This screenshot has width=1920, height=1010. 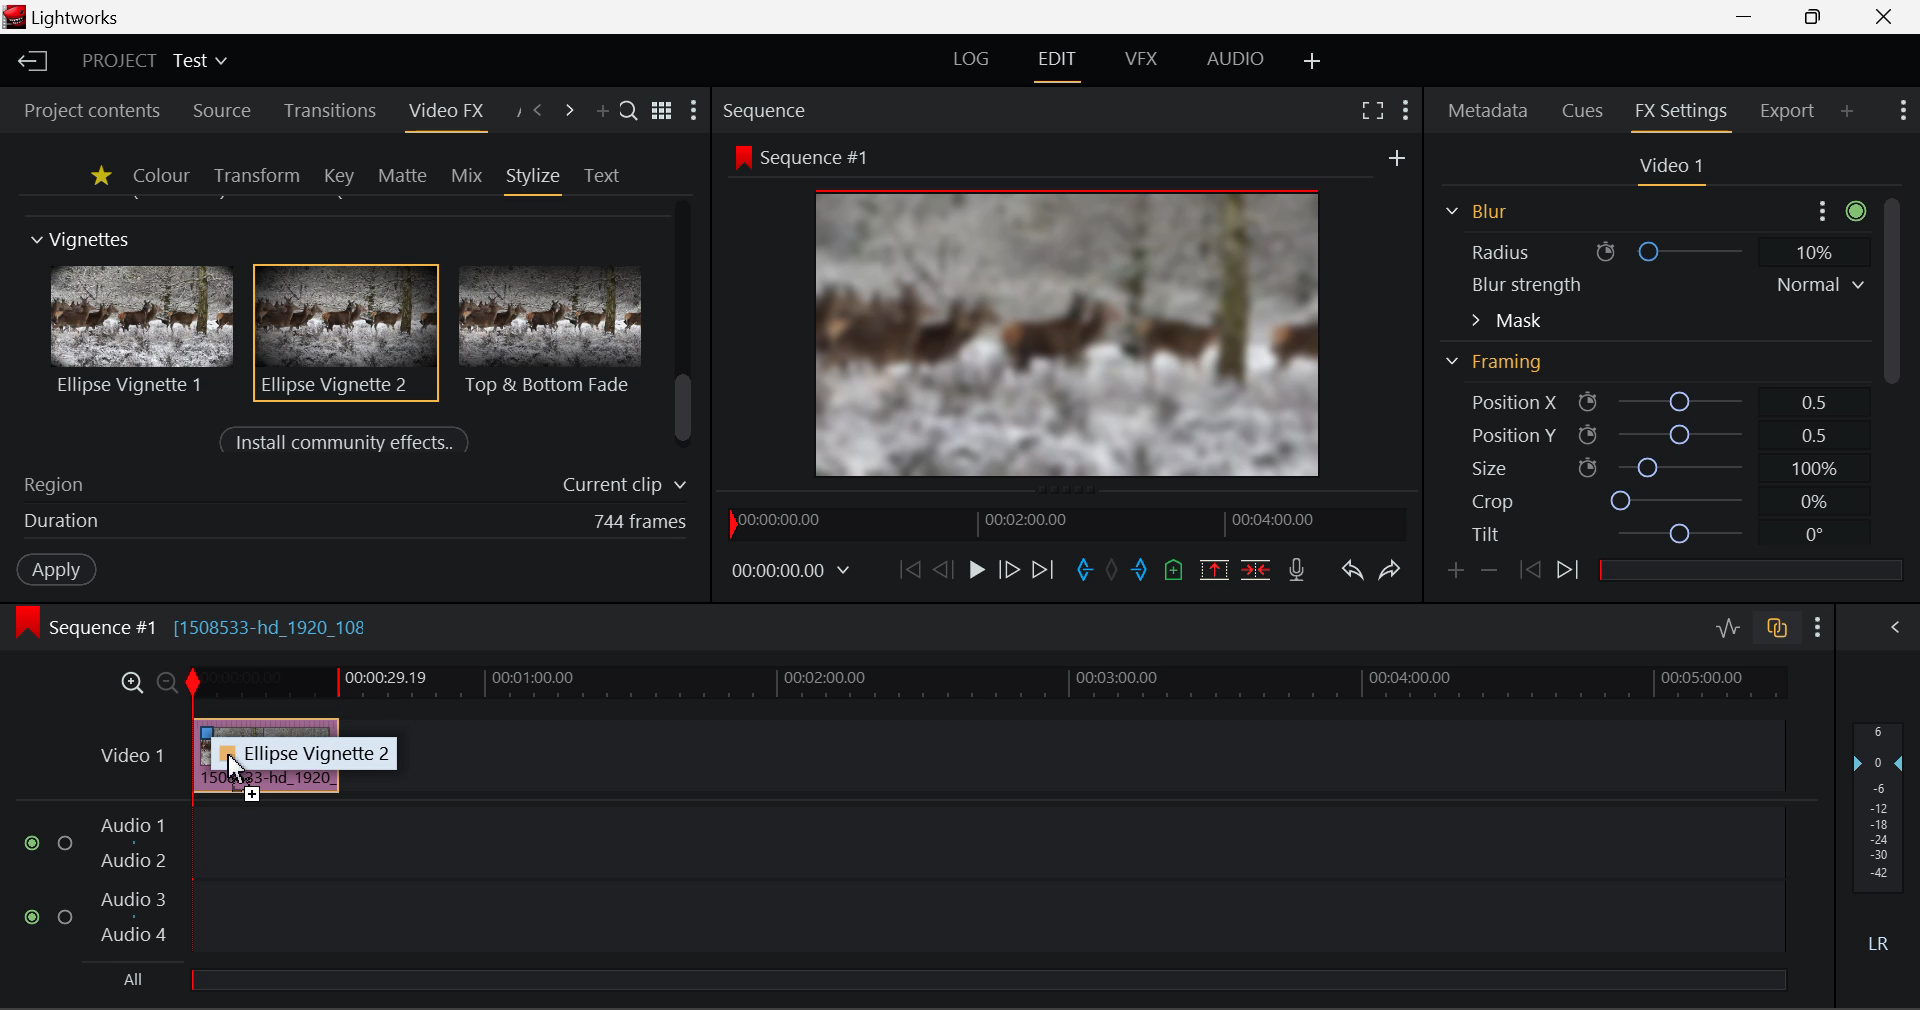 I want to click on To End, so click(x=1045, y=567).